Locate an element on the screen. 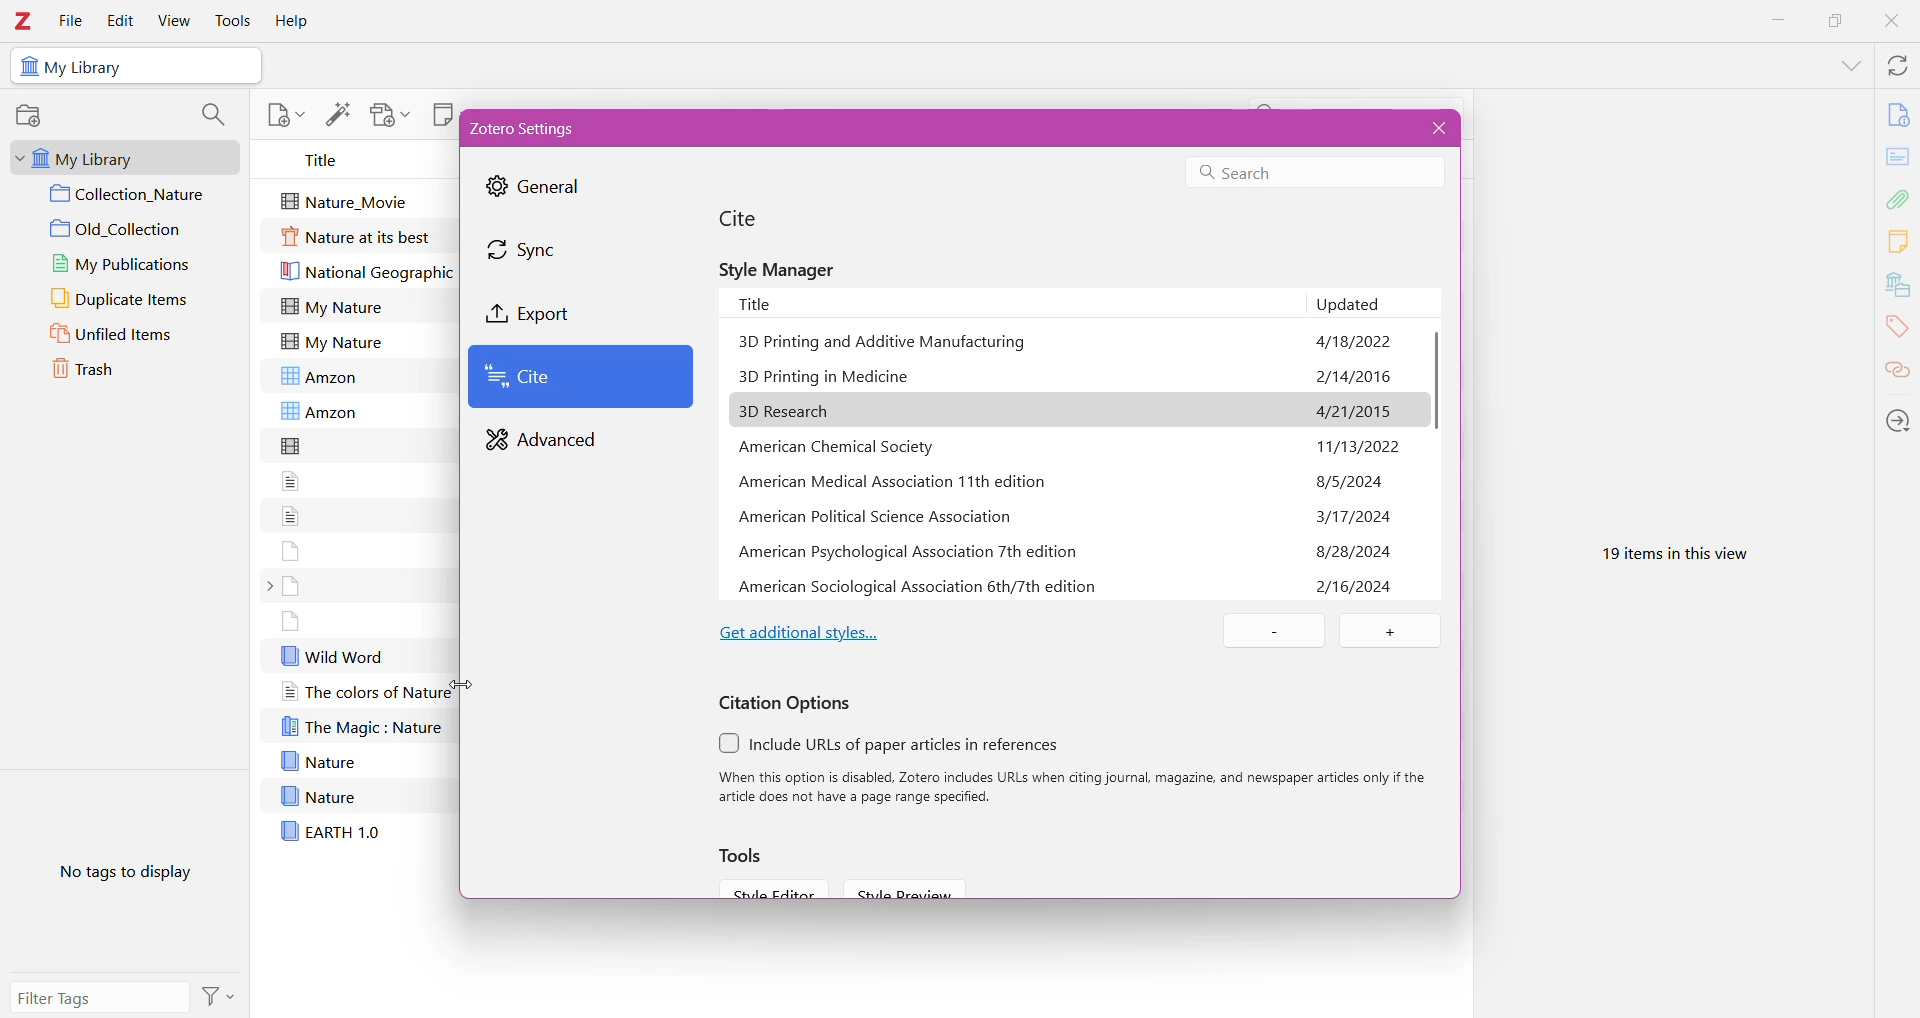  Get additional styles is located at coordinates (801, 630).